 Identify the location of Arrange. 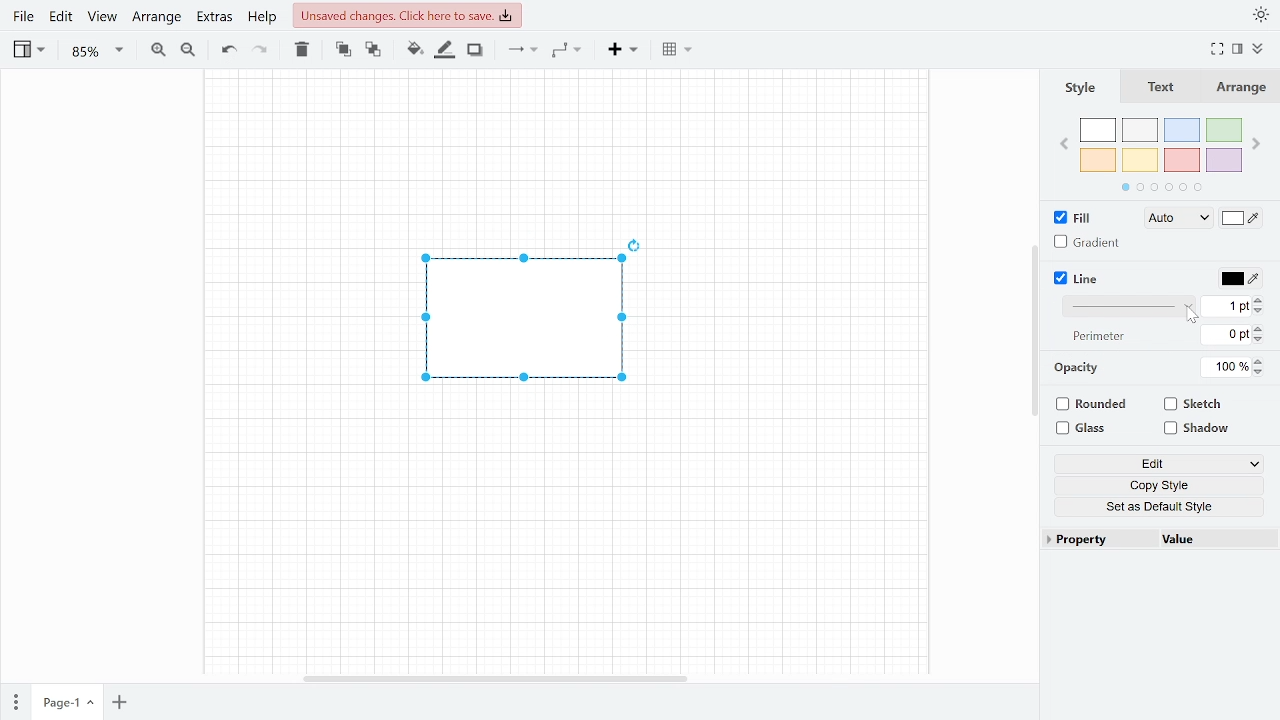
(154, 18).